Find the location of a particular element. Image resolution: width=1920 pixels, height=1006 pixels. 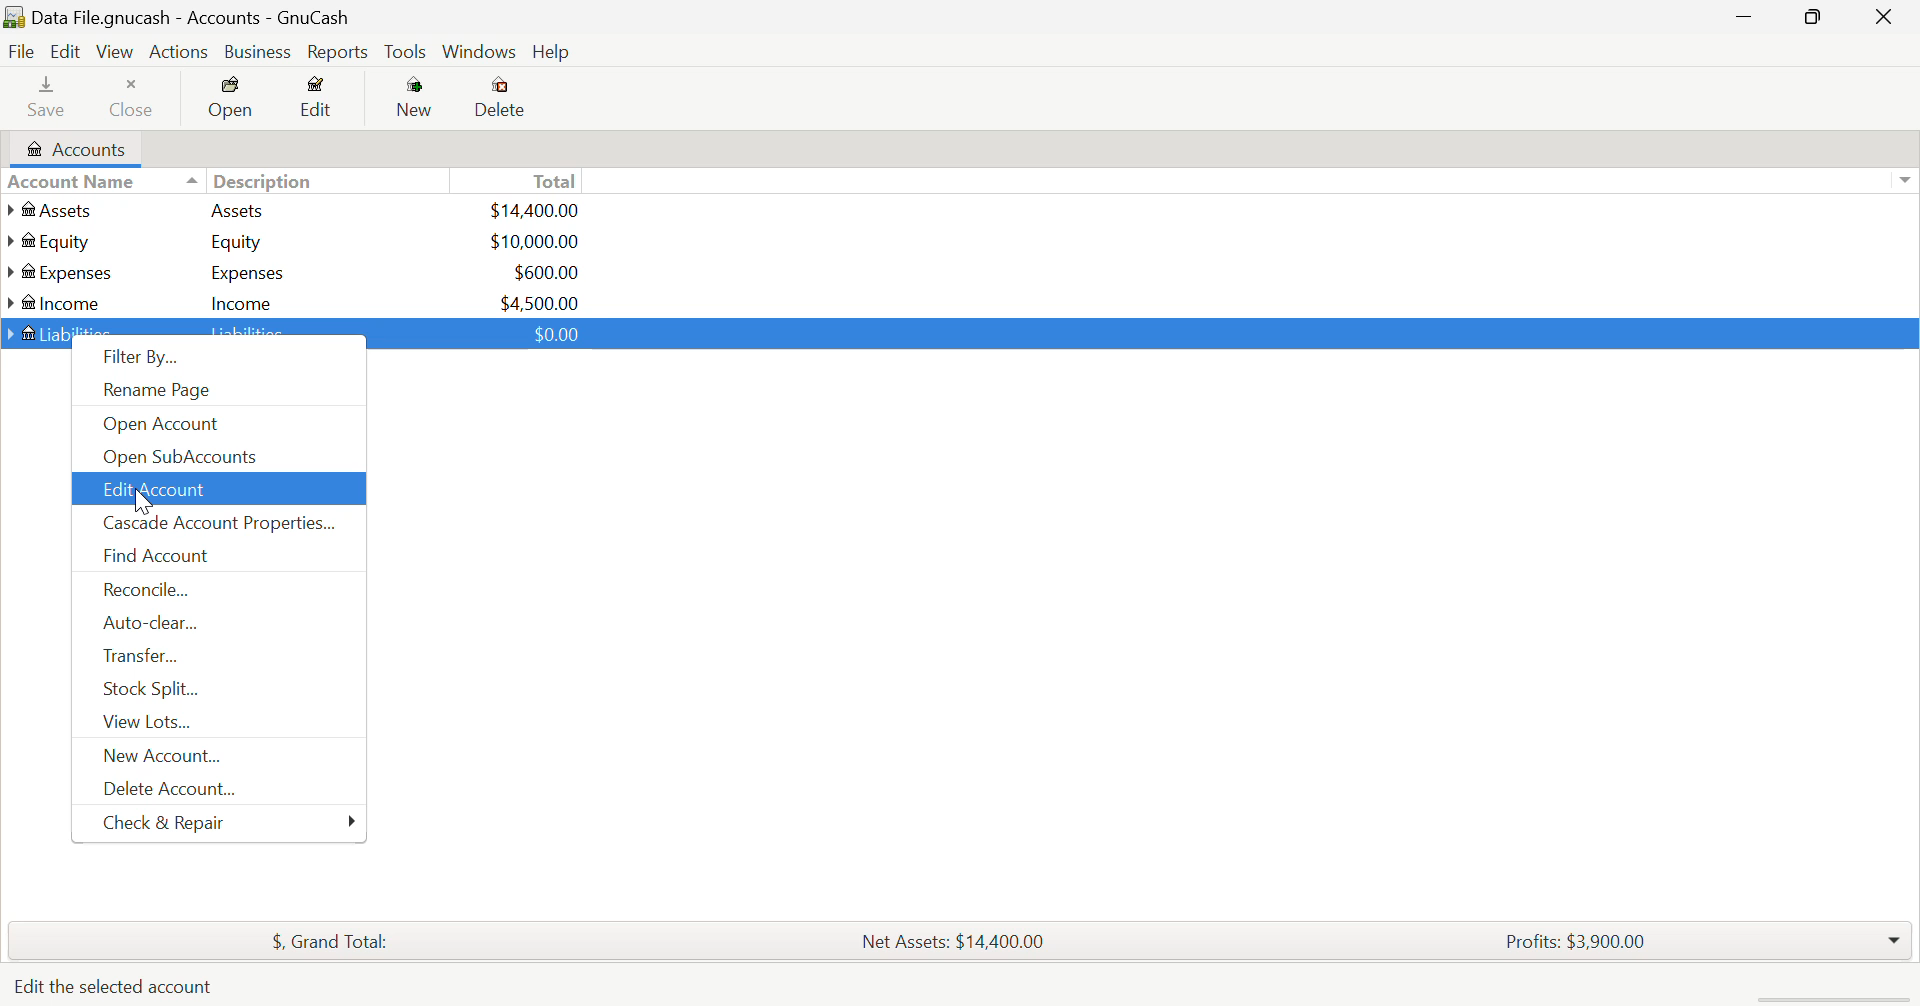

Application Tip is located at coordinates (115, 988).